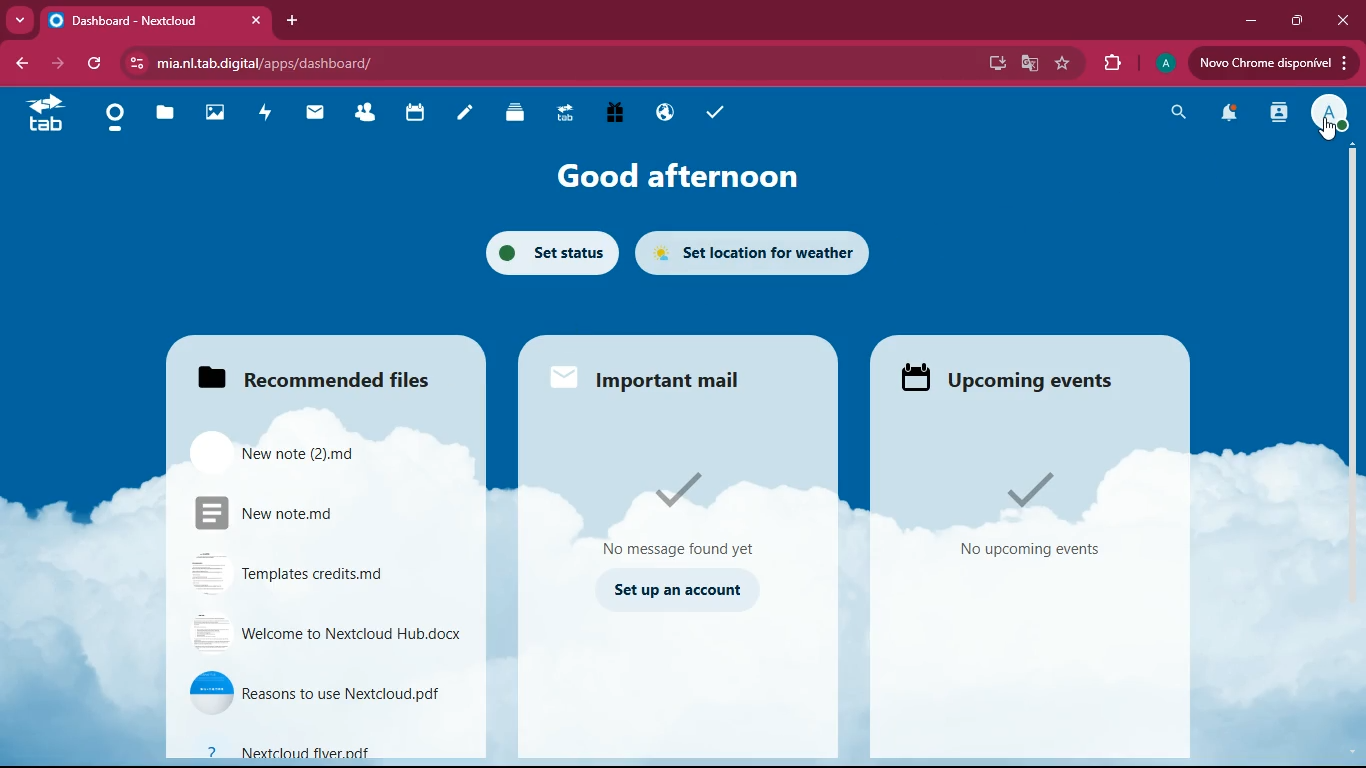 The width and height of the screenshot is (1366, 768). Describe the element at coordinates (766, 252) in the screenshot. I see `set location` at that location.